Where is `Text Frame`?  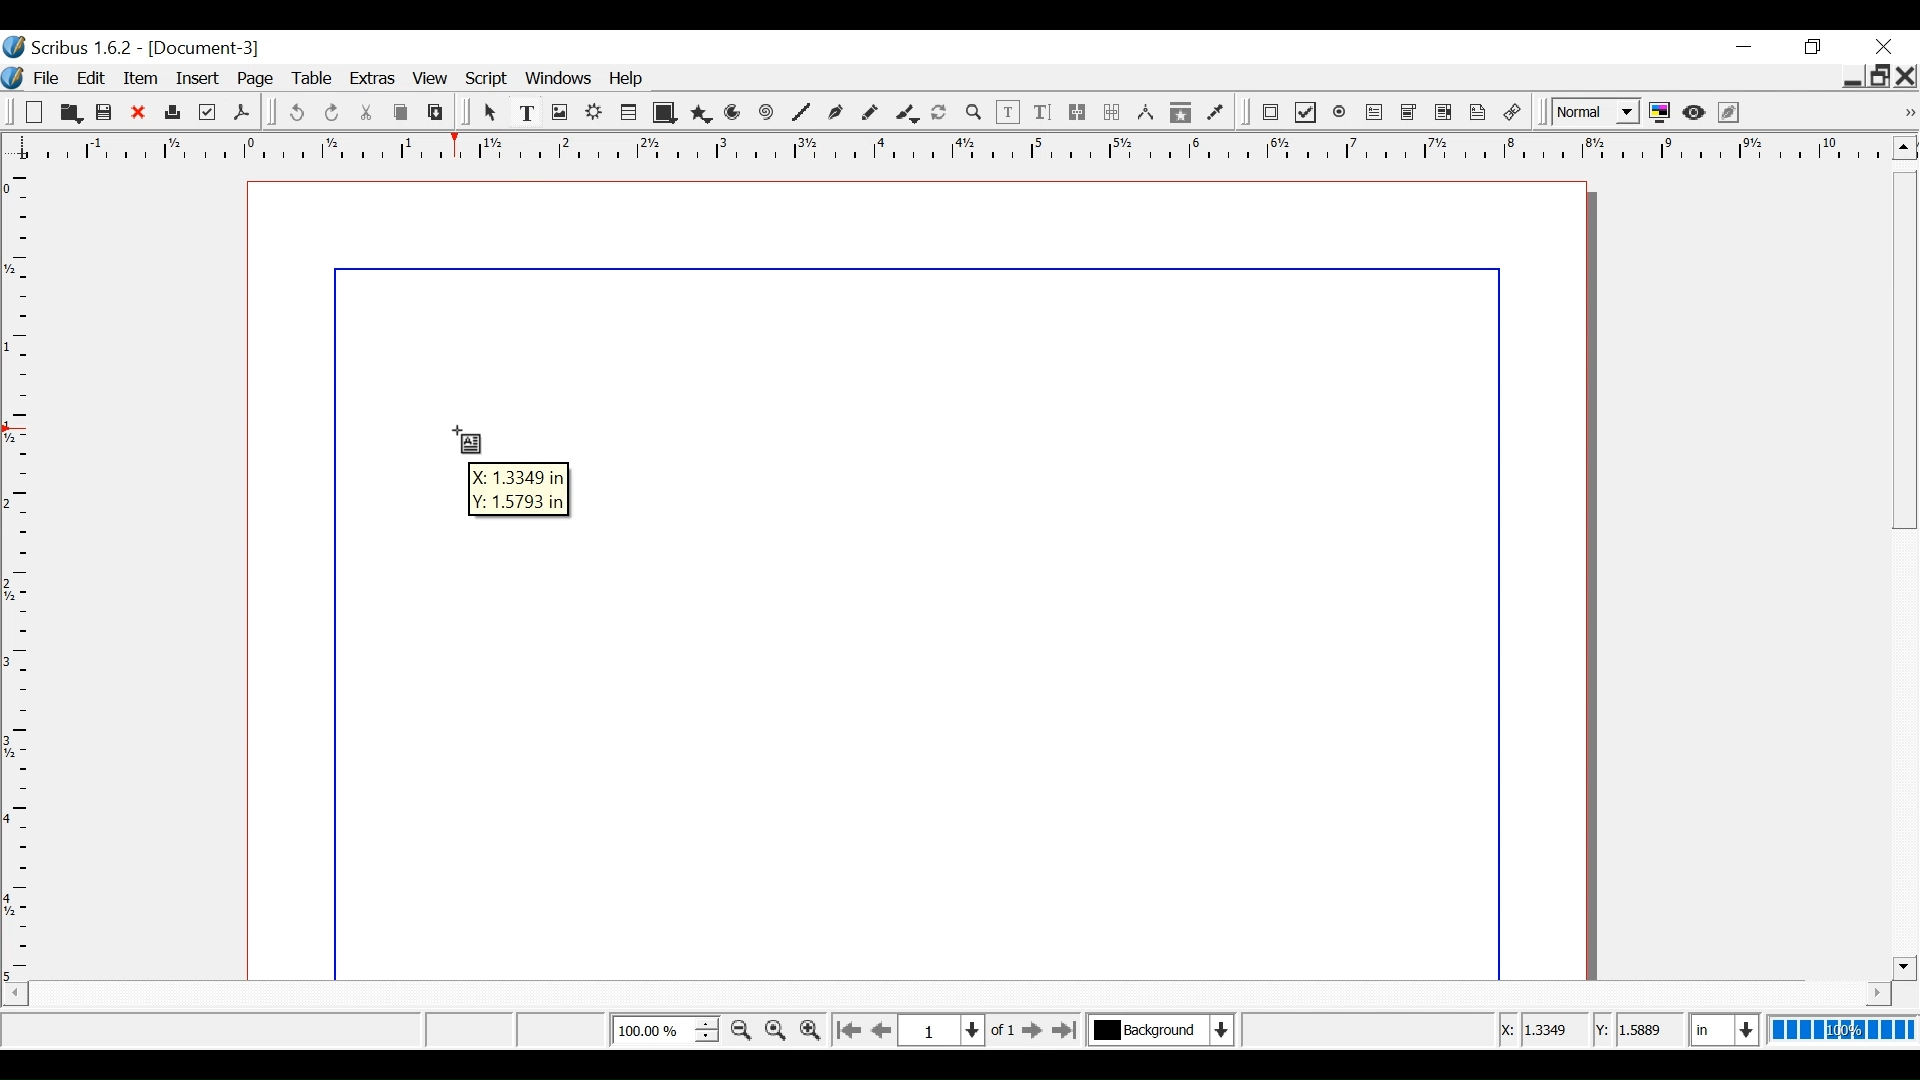 Text Frame is located at coordinates (472, 444).